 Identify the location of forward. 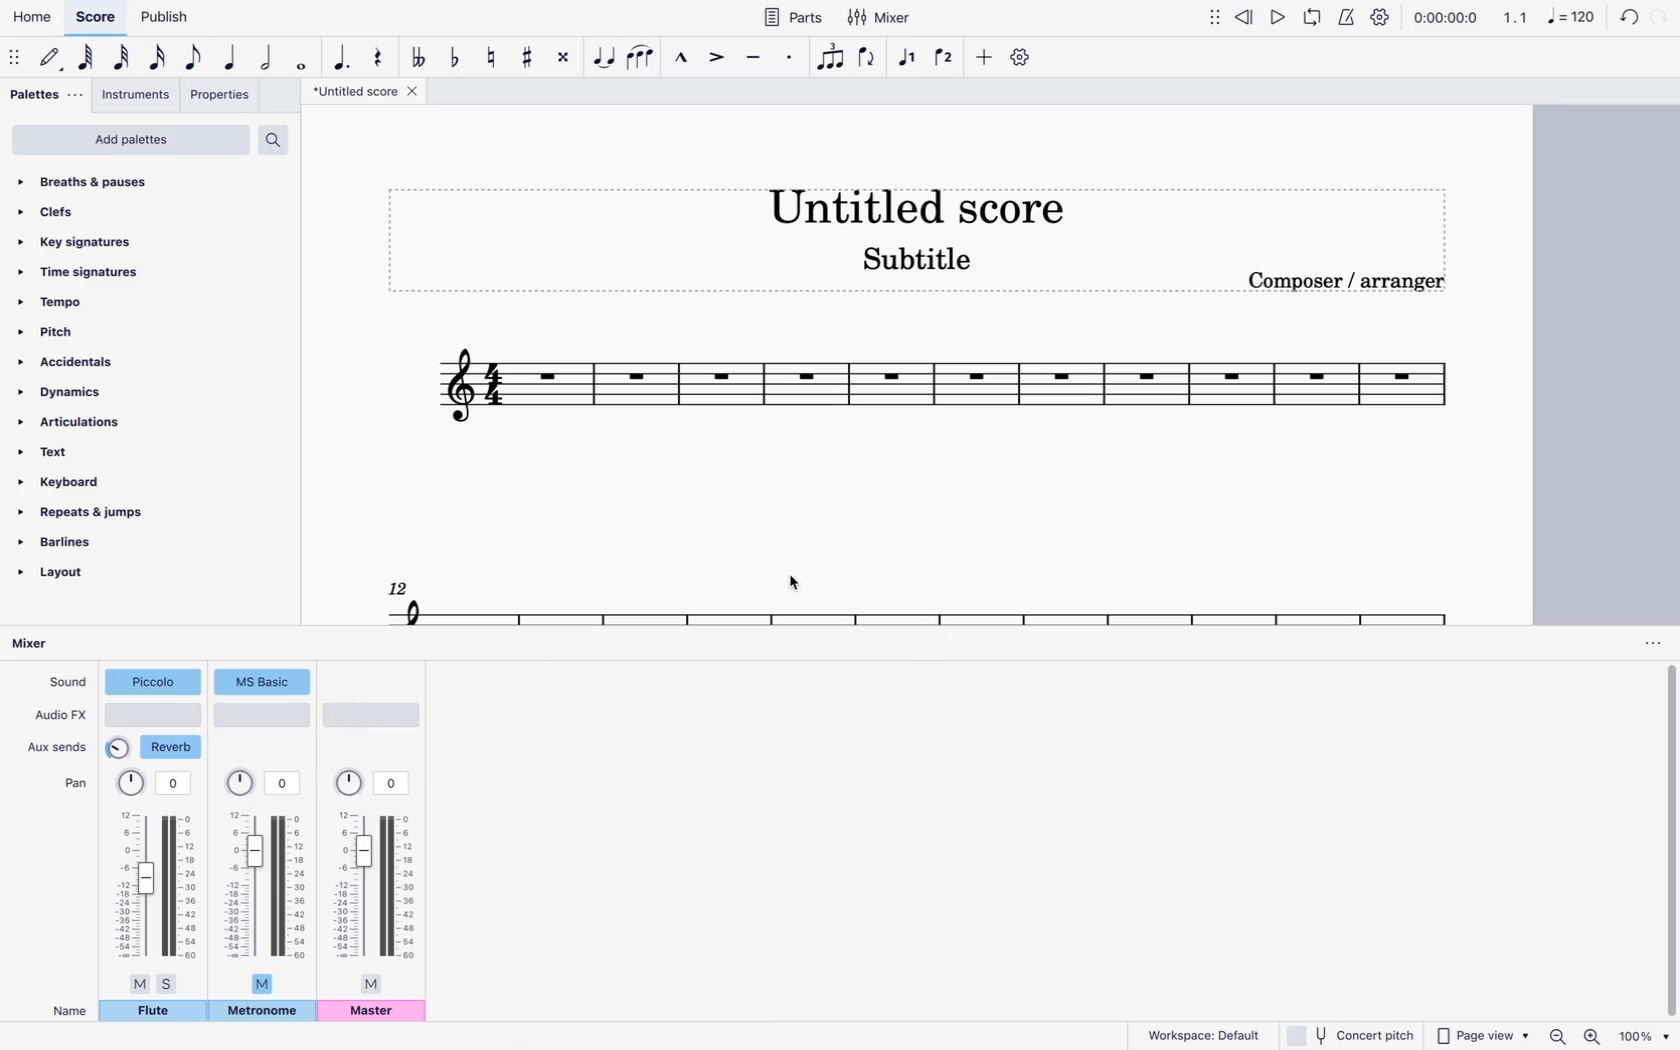
(1660, 19).